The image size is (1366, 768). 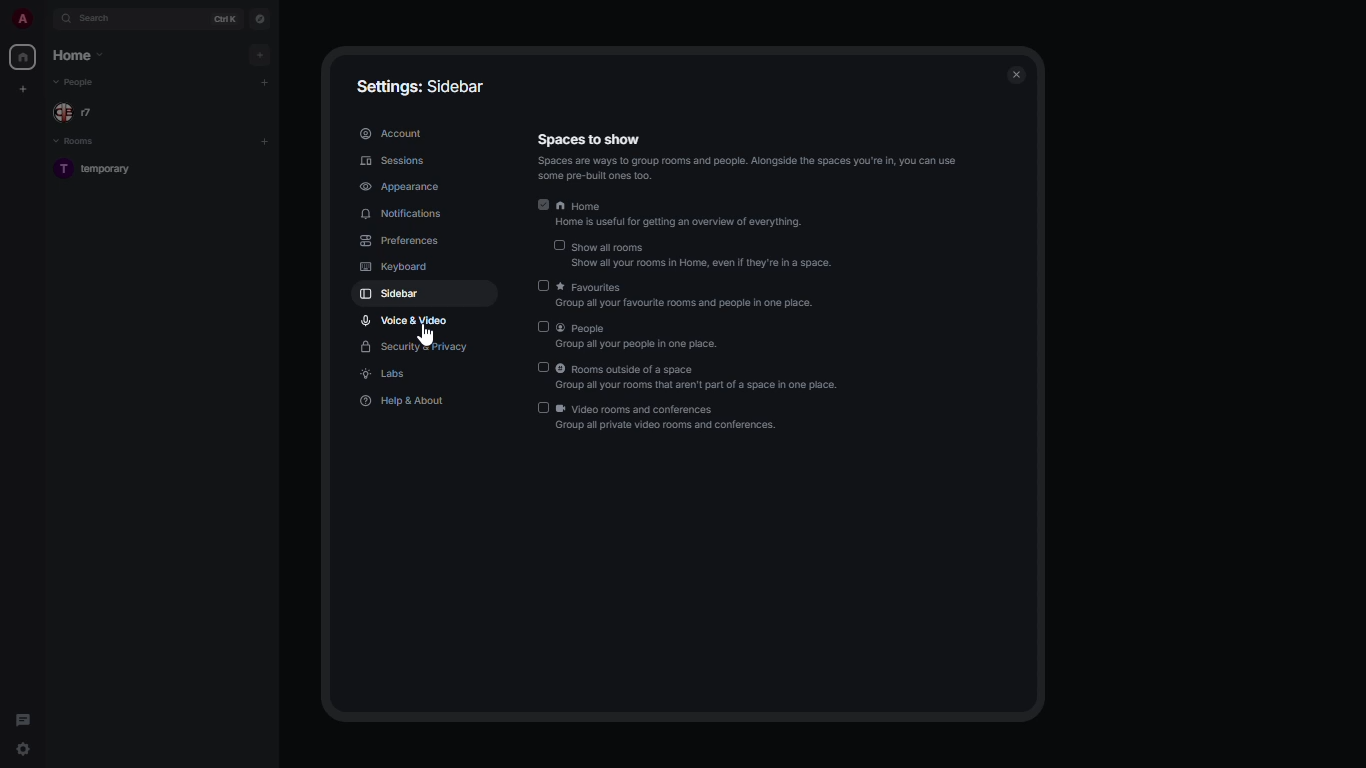 I want to click on disabled, so click(x=541, y=367).